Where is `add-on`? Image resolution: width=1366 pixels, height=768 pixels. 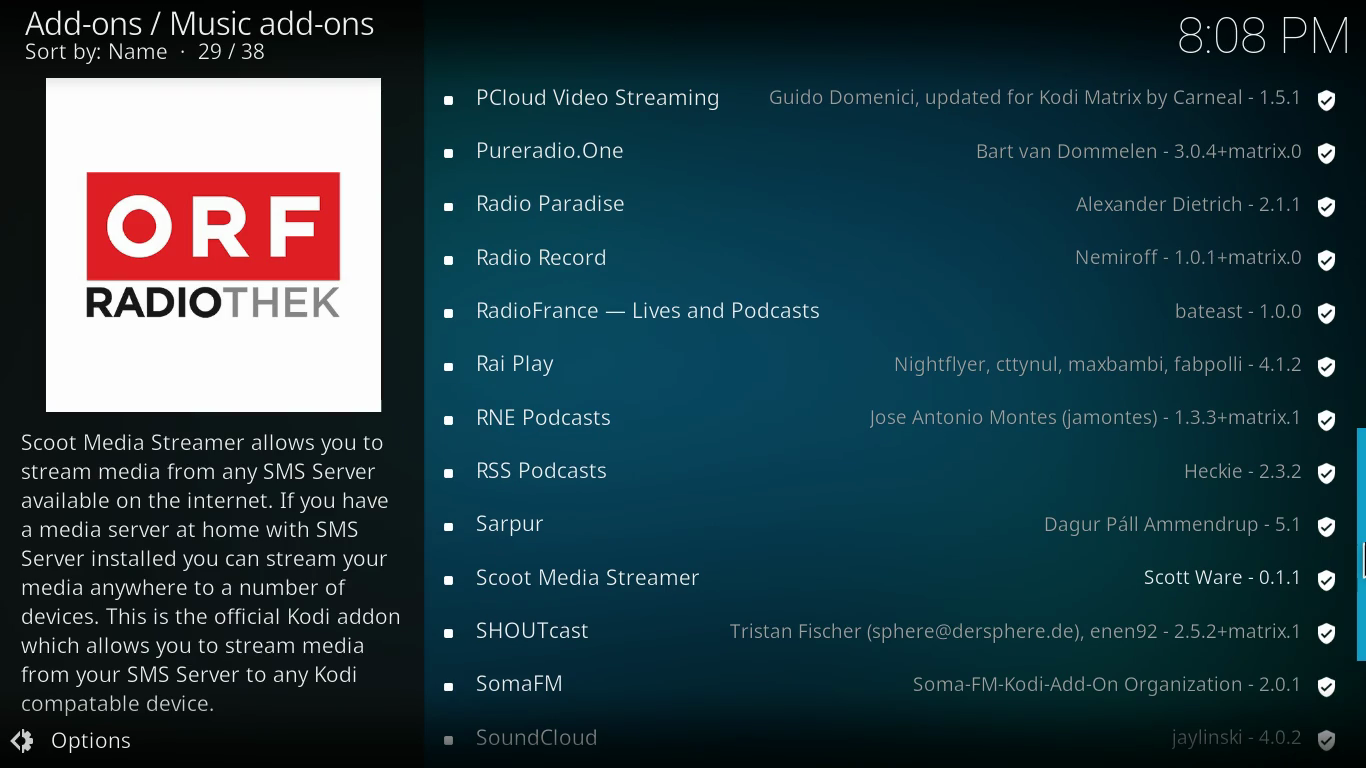
add-on is located at coordinates (549, 206).